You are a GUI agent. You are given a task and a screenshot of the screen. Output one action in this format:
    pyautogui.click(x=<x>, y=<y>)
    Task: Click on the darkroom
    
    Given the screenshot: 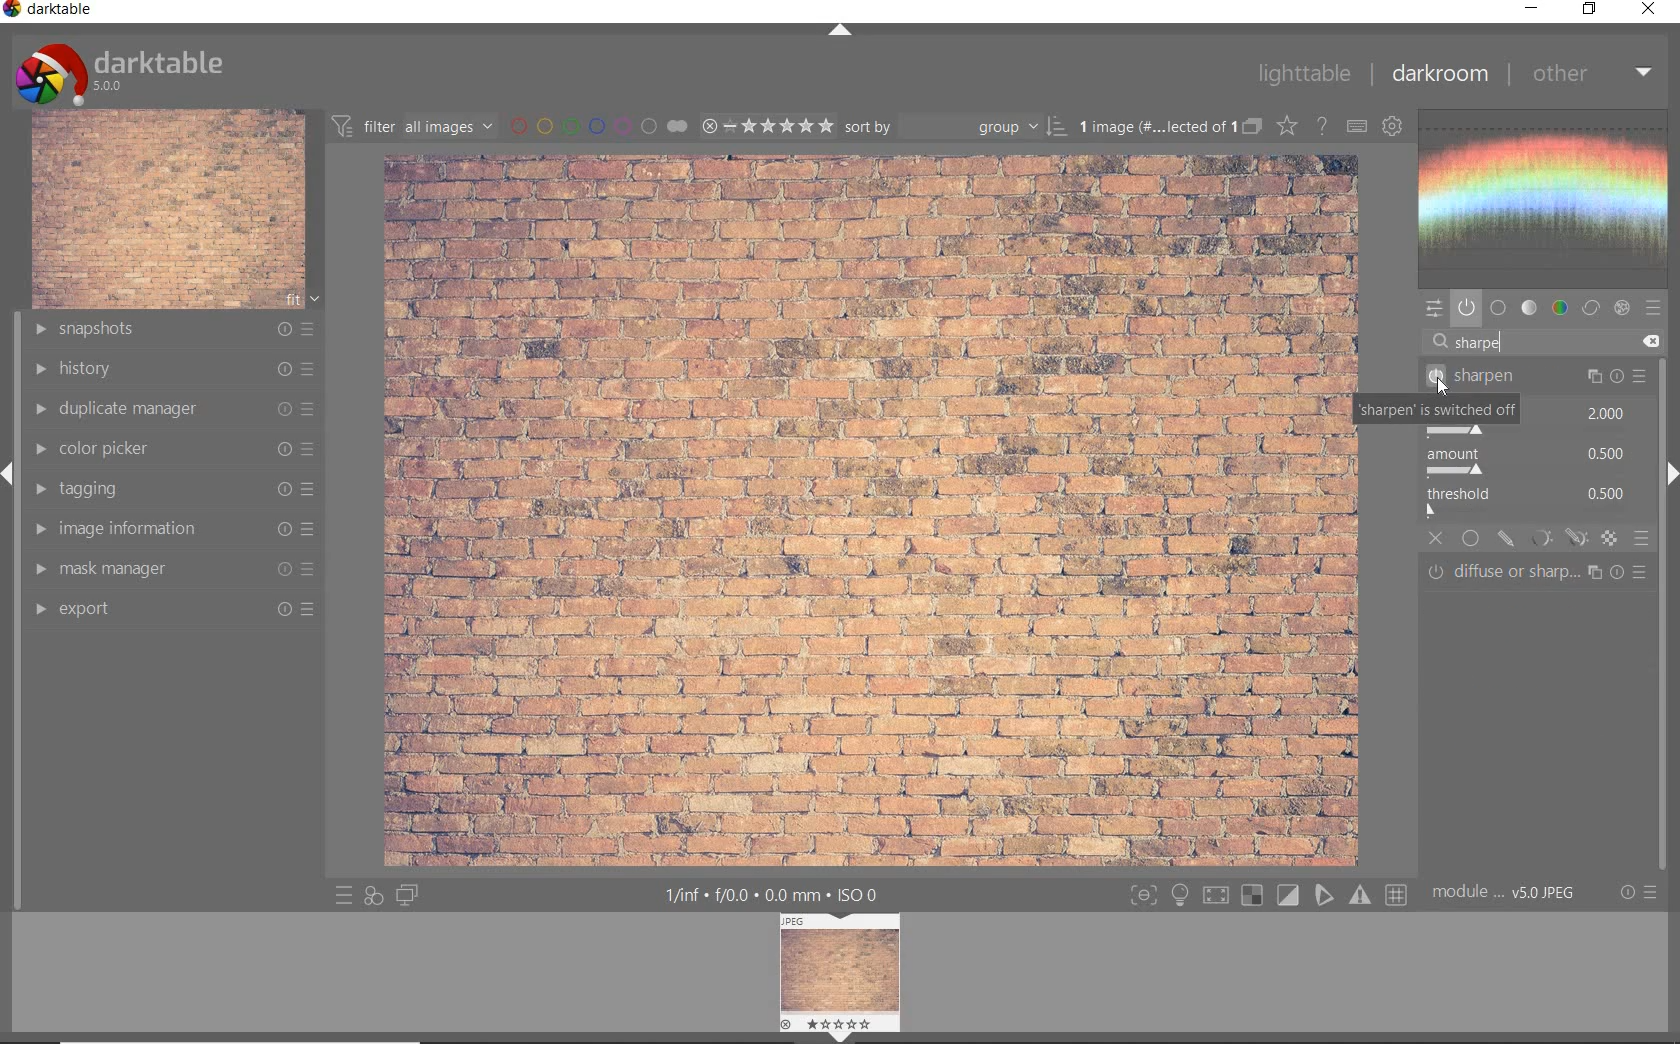 What is the action you would take?
    pyautogui.click(x=1439, y=74)
    